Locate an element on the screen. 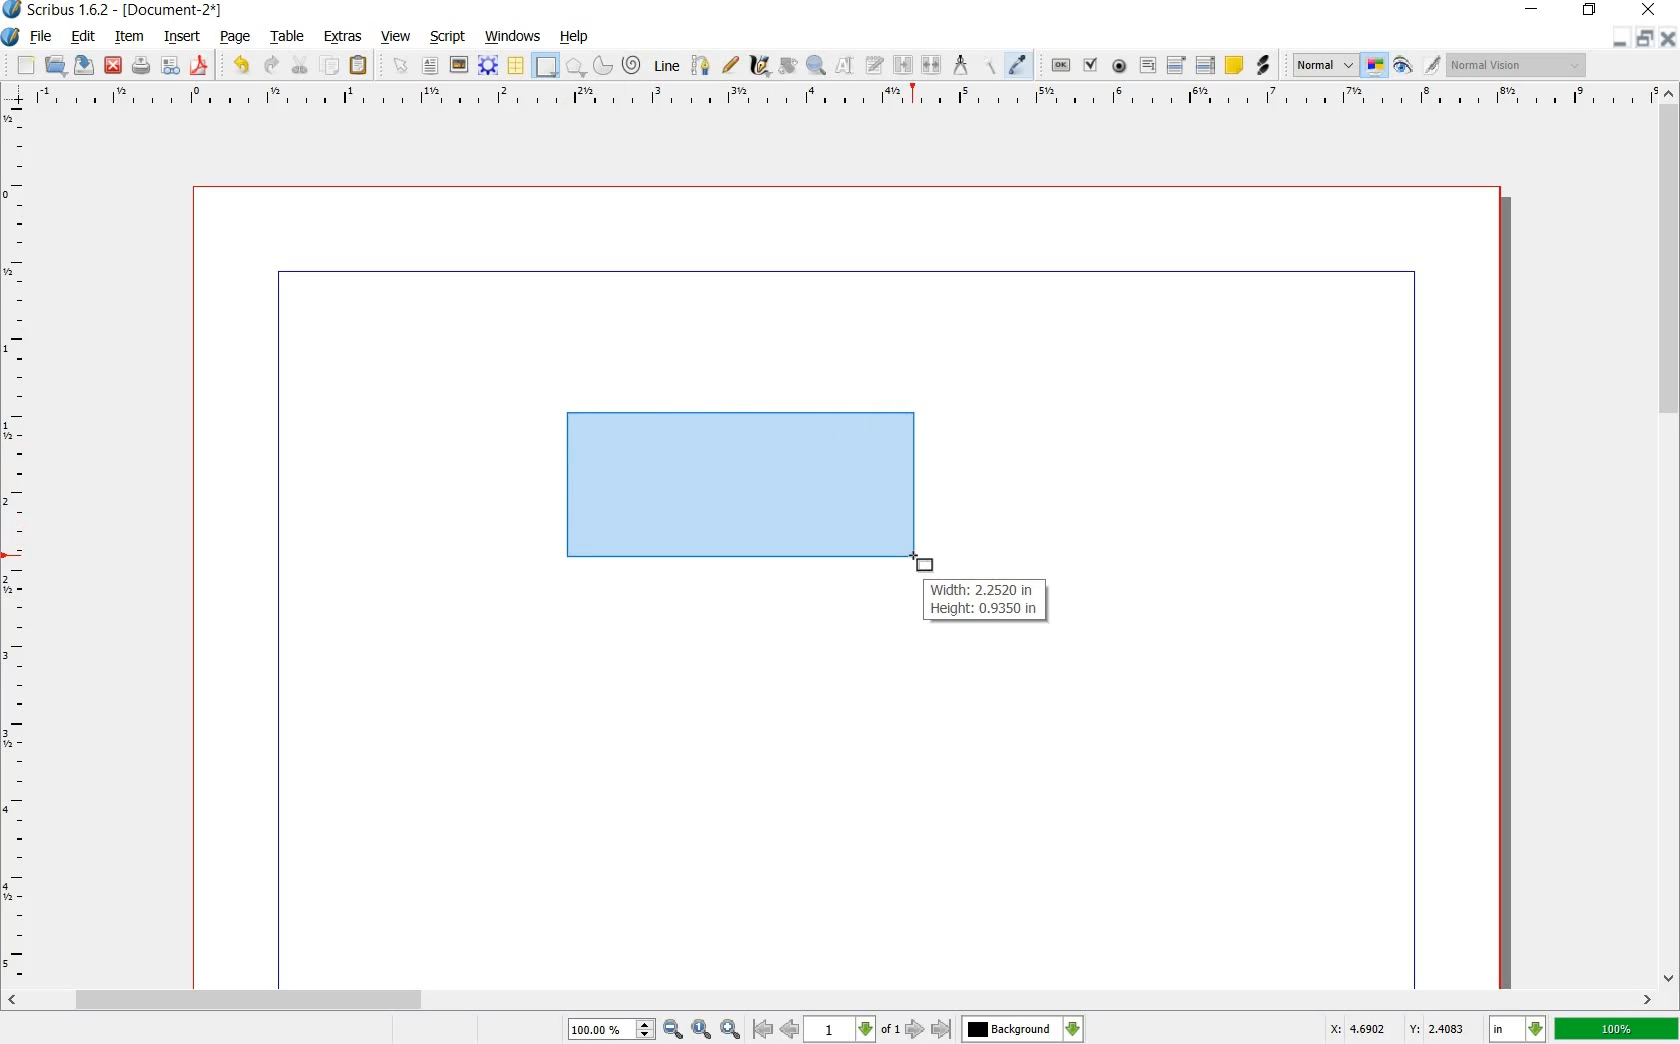  HELP is located at coordinates (574, 38).